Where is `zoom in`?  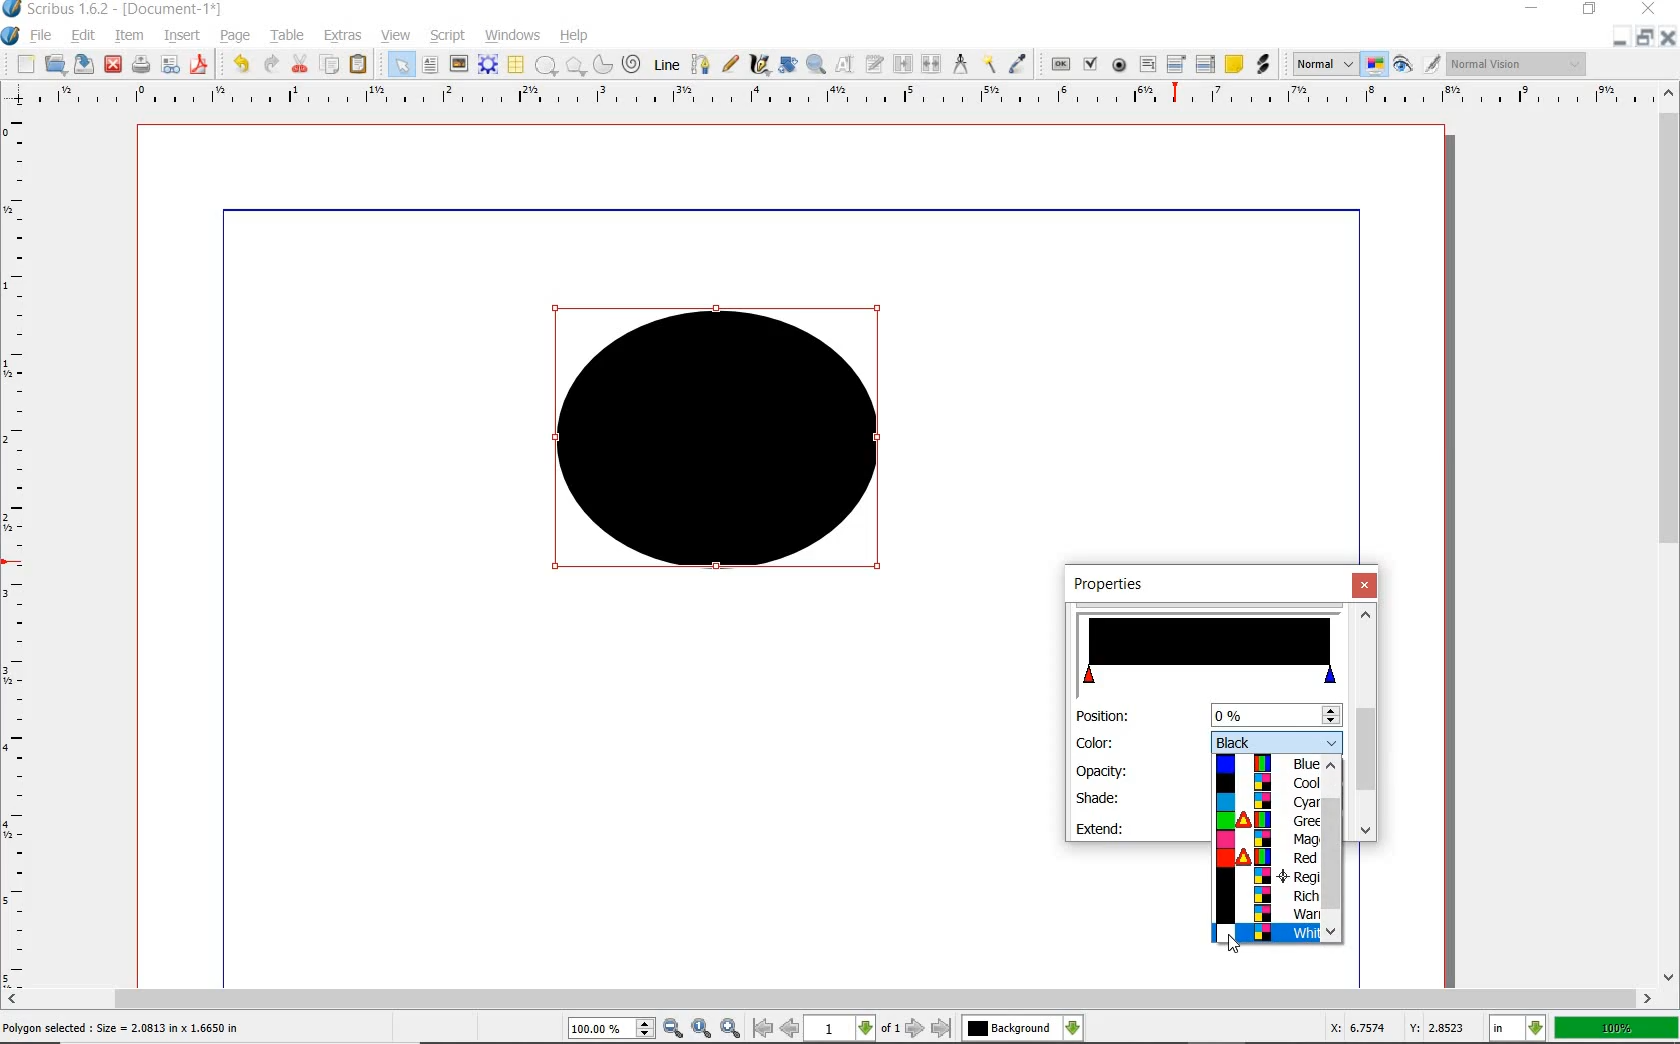 zoom in is located at coordinates (732, 1027).